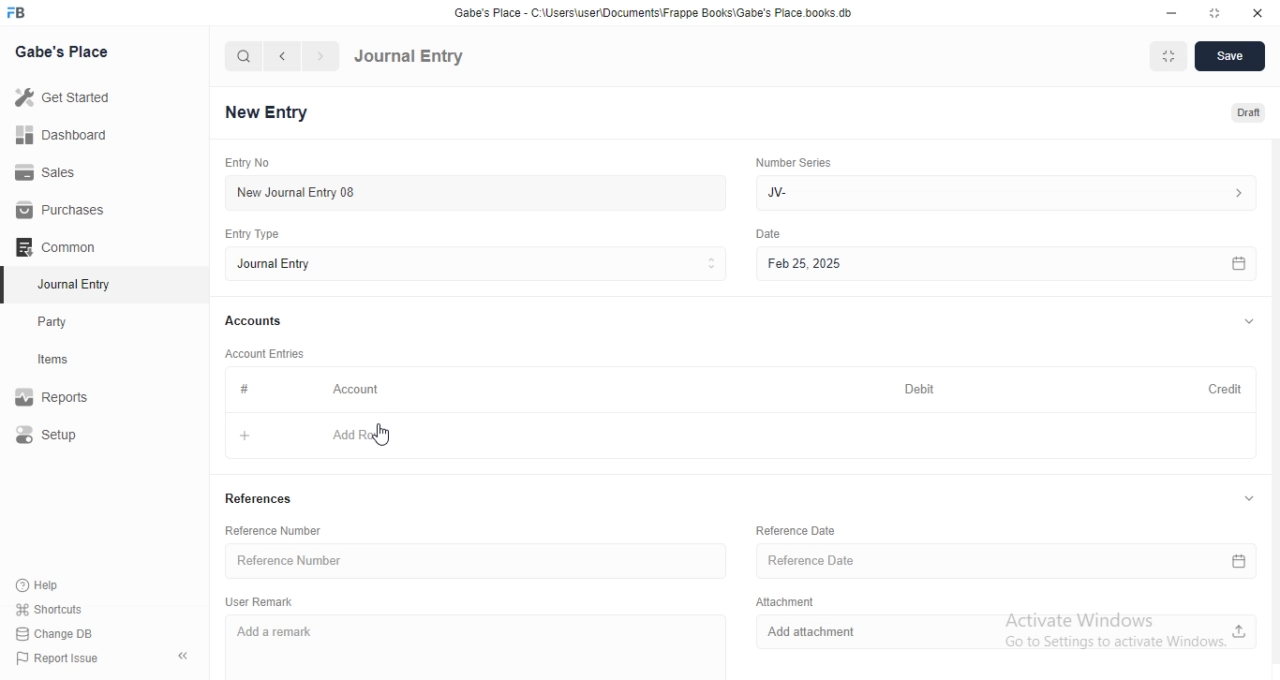  I want to click on cursor, so click(389, 436).